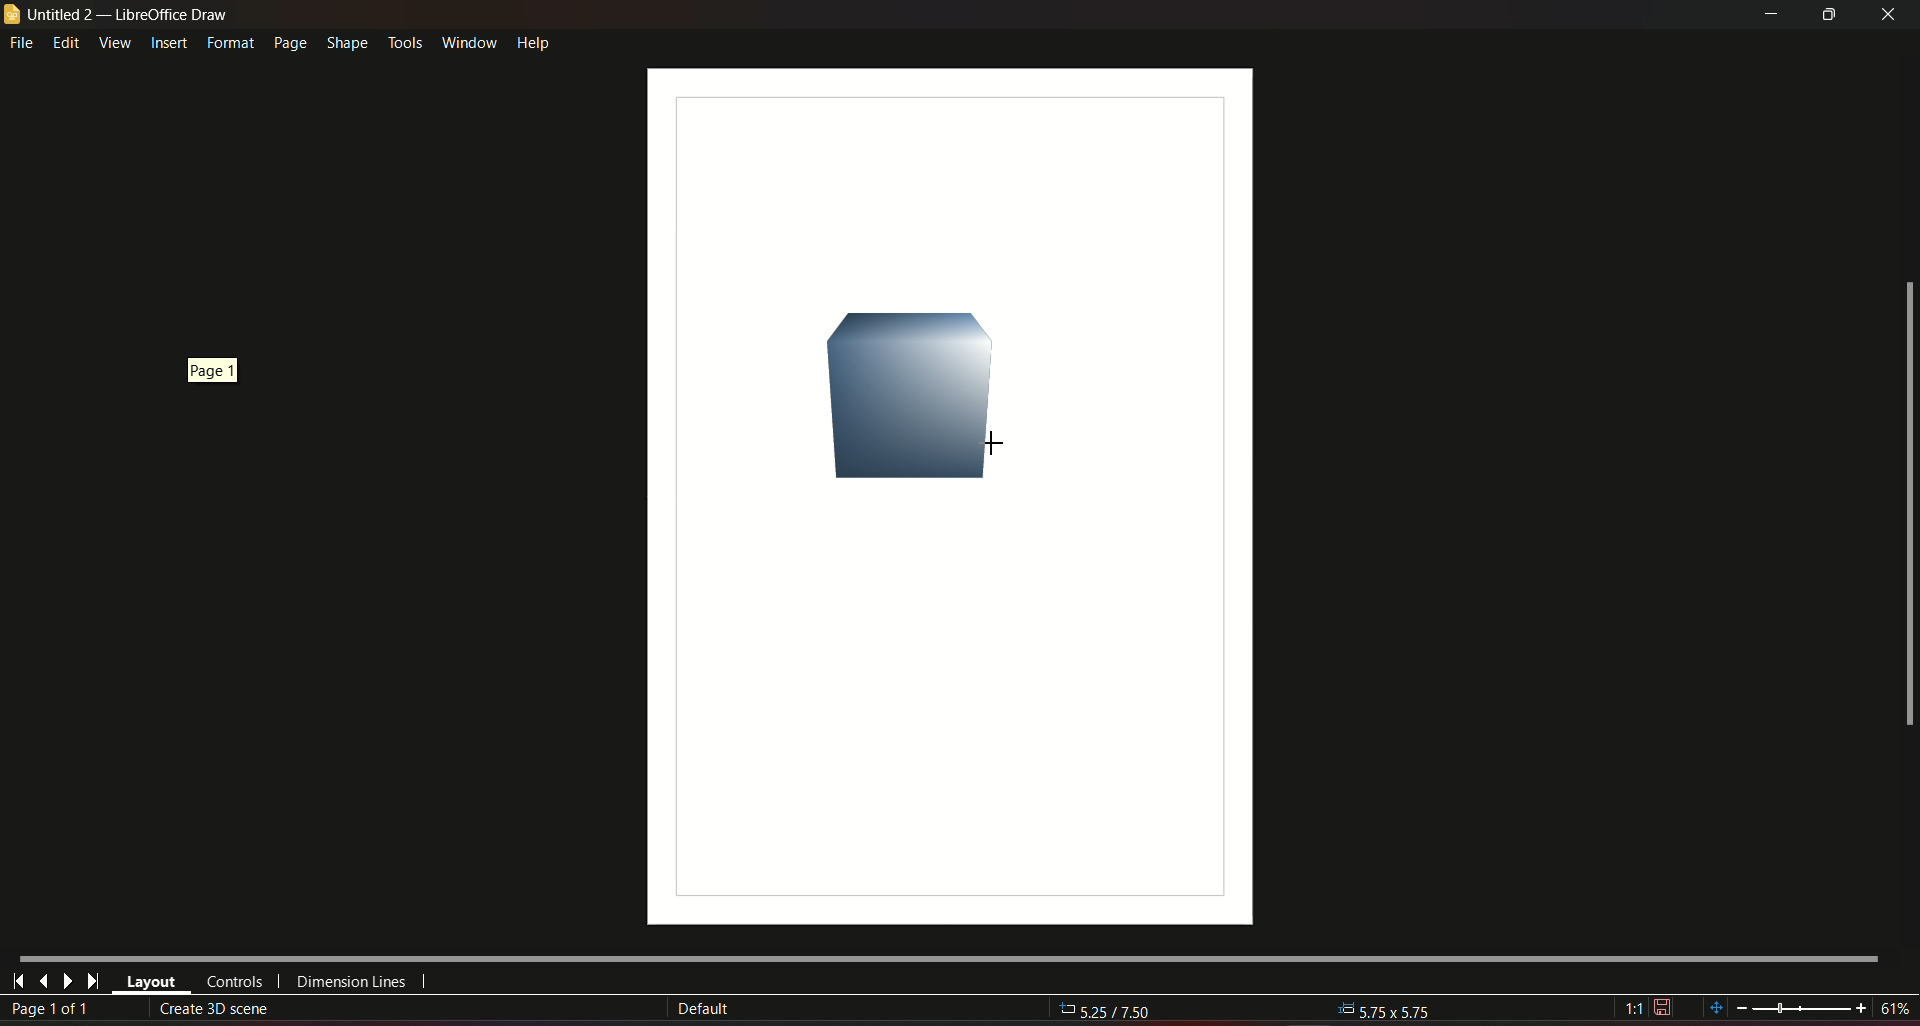 The image size is (1920, 1026). Describe the element at coordinates (92, 982) in the screenshot. I see `last page` at that location.